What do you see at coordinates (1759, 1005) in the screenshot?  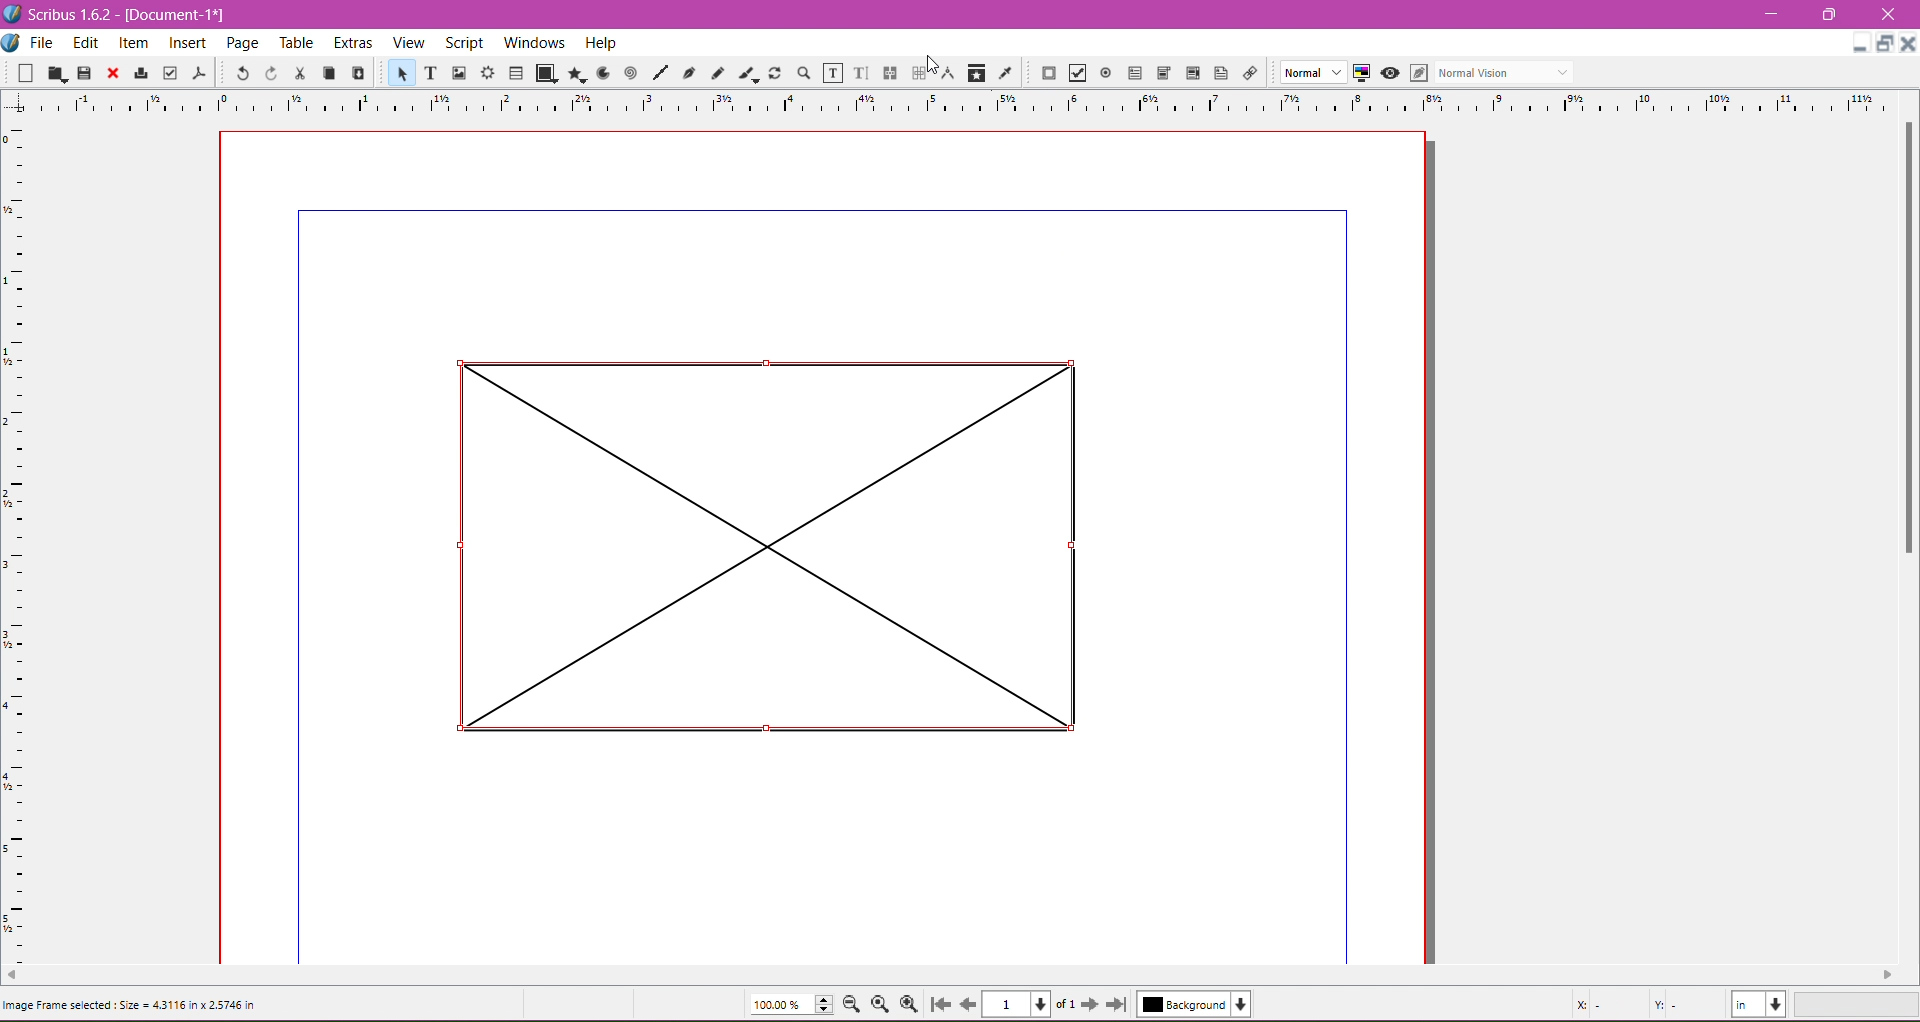 I see `Select the current unit` at bounding box center [1759, 1005].